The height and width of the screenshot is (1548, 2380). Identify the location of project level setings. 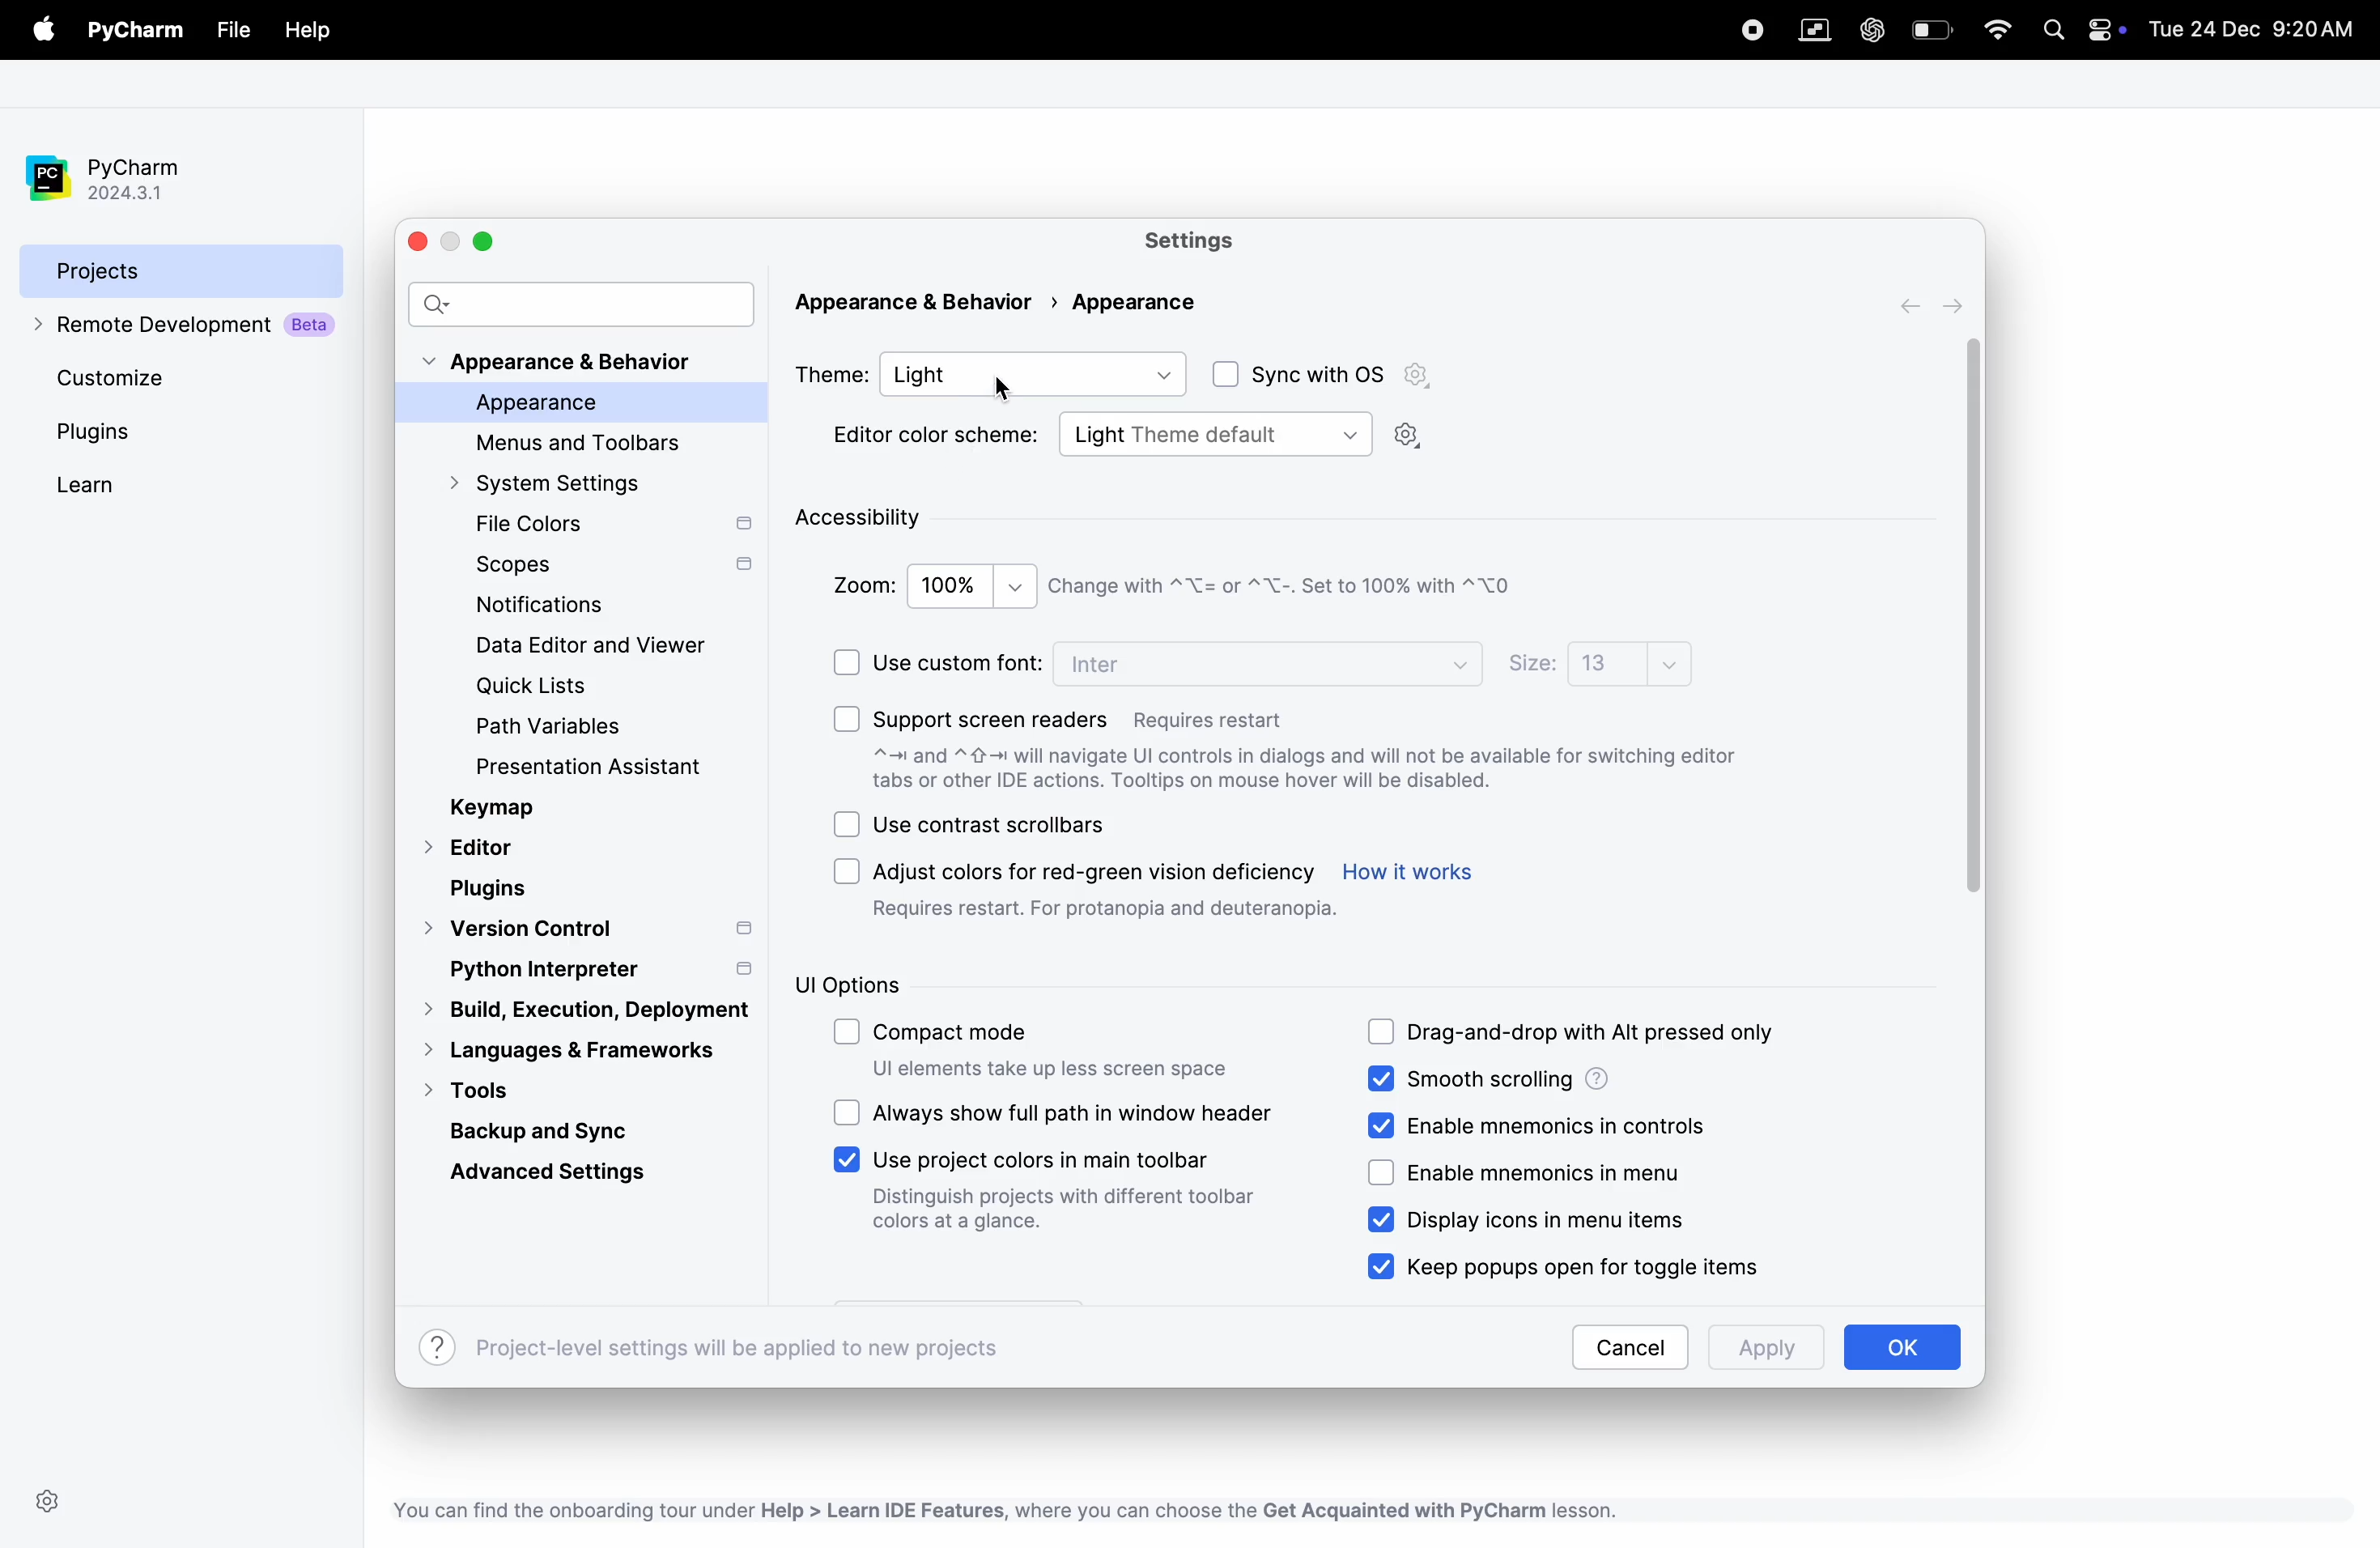
(713, 1347).